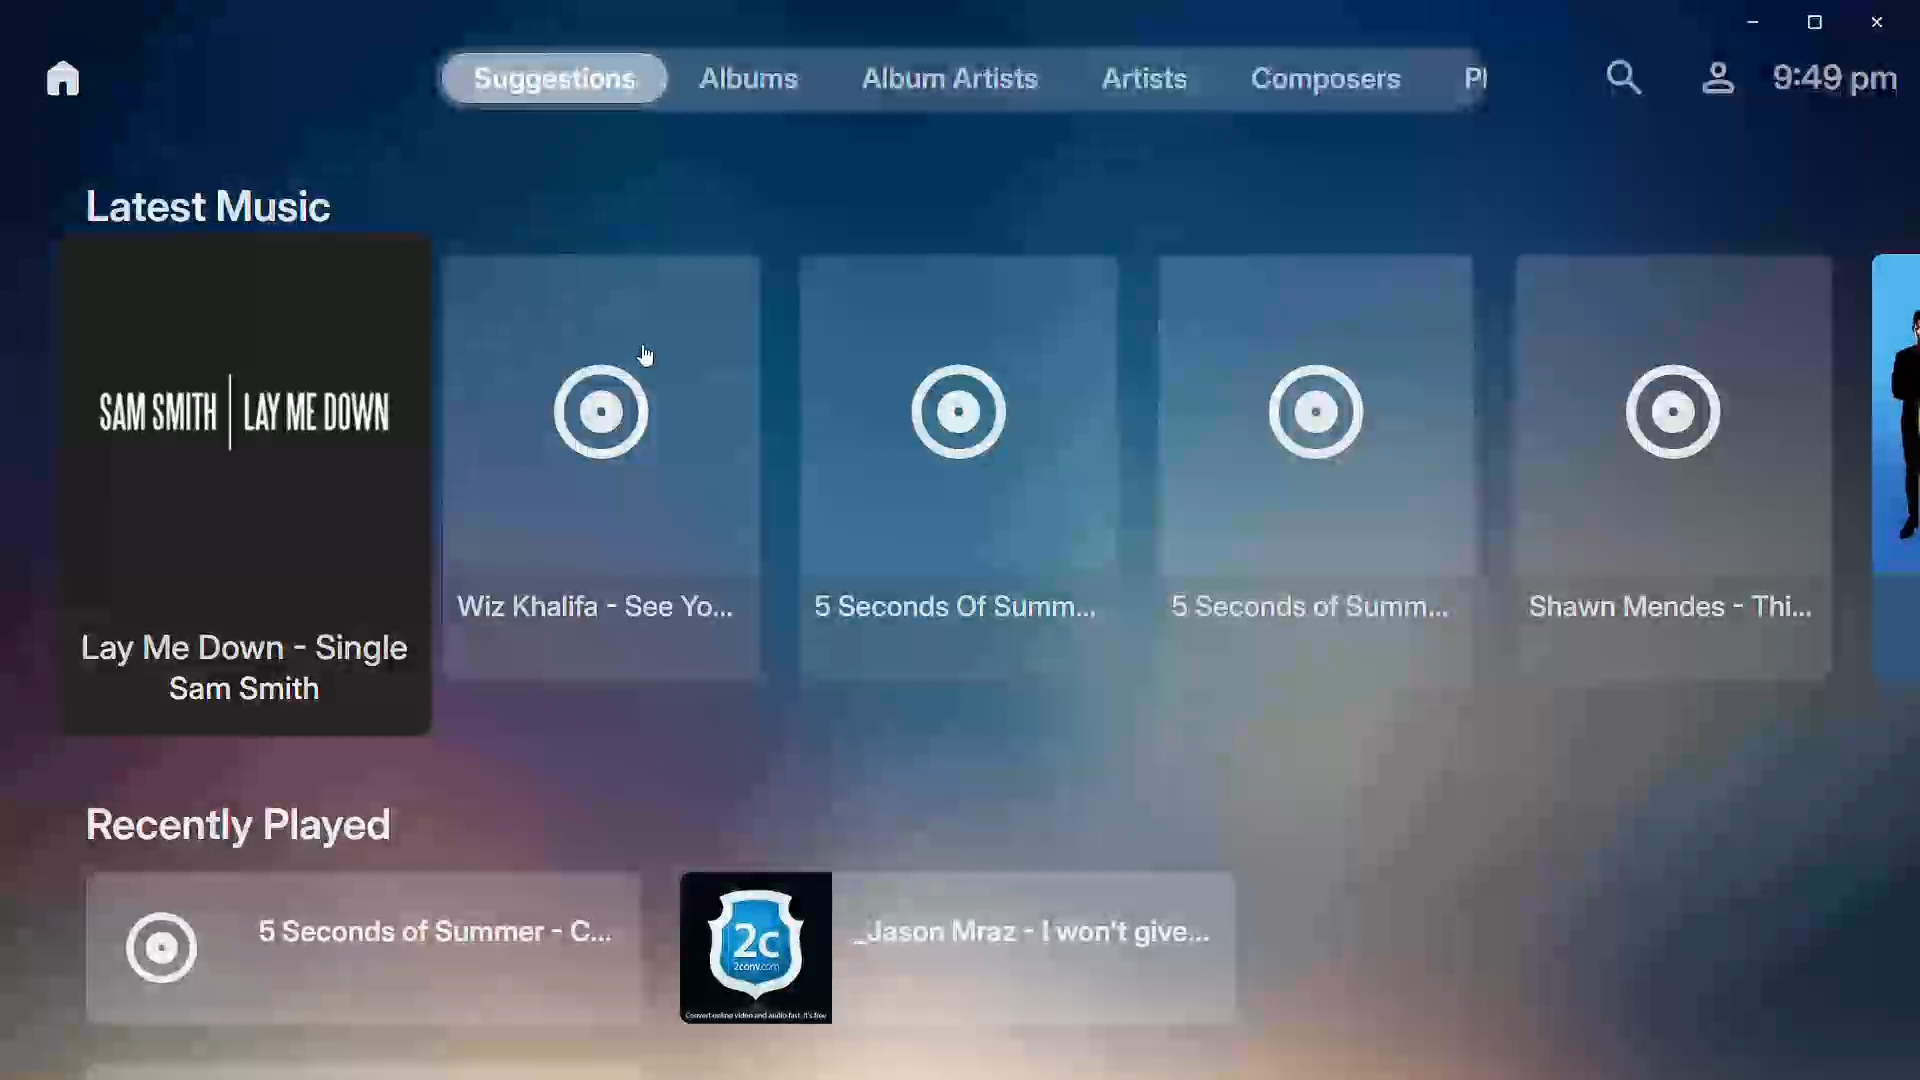 The height and width of the screenshot is (1080, 1920). Describe the element at coordinates (955, 952) in the screenshot. I see `Jason Mraz` at that location.